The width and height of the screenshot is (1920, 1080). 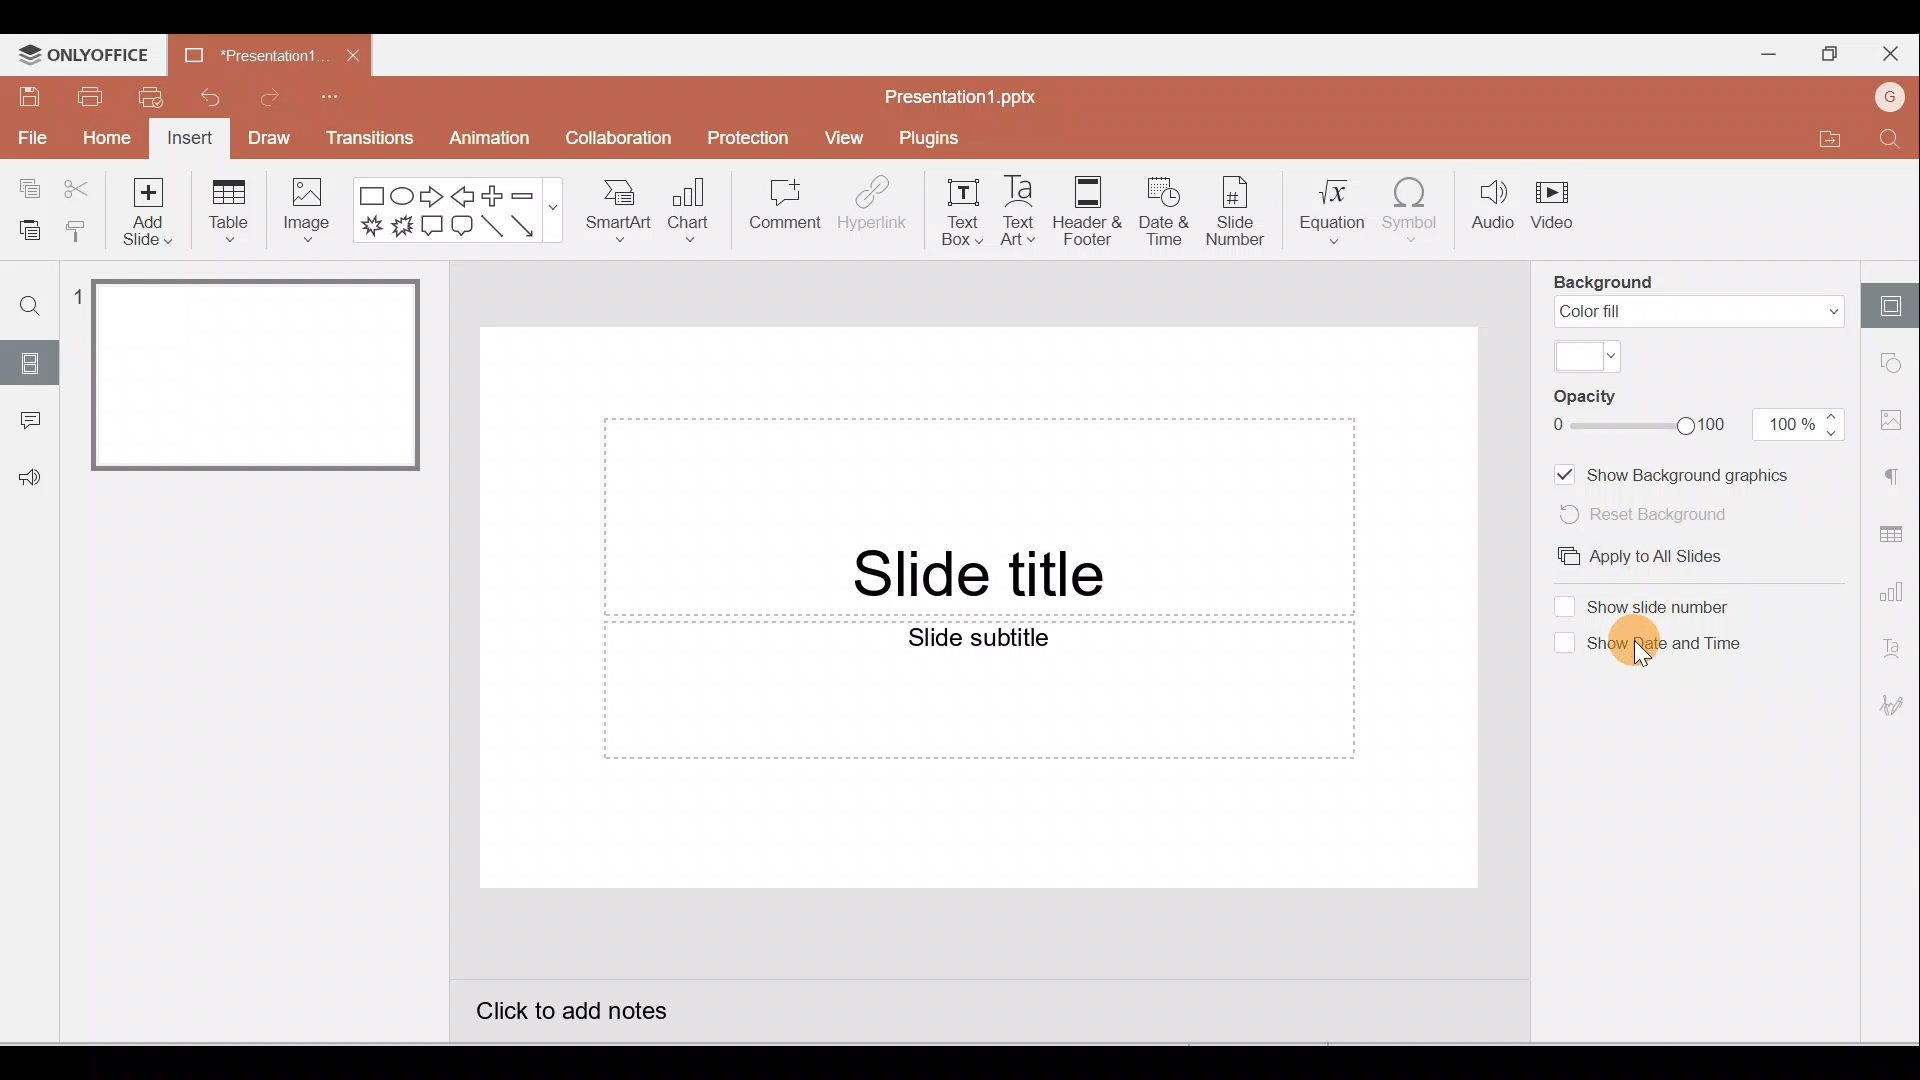 I want to click on Rounded Rectangular callout, so click(x=462, y=228).